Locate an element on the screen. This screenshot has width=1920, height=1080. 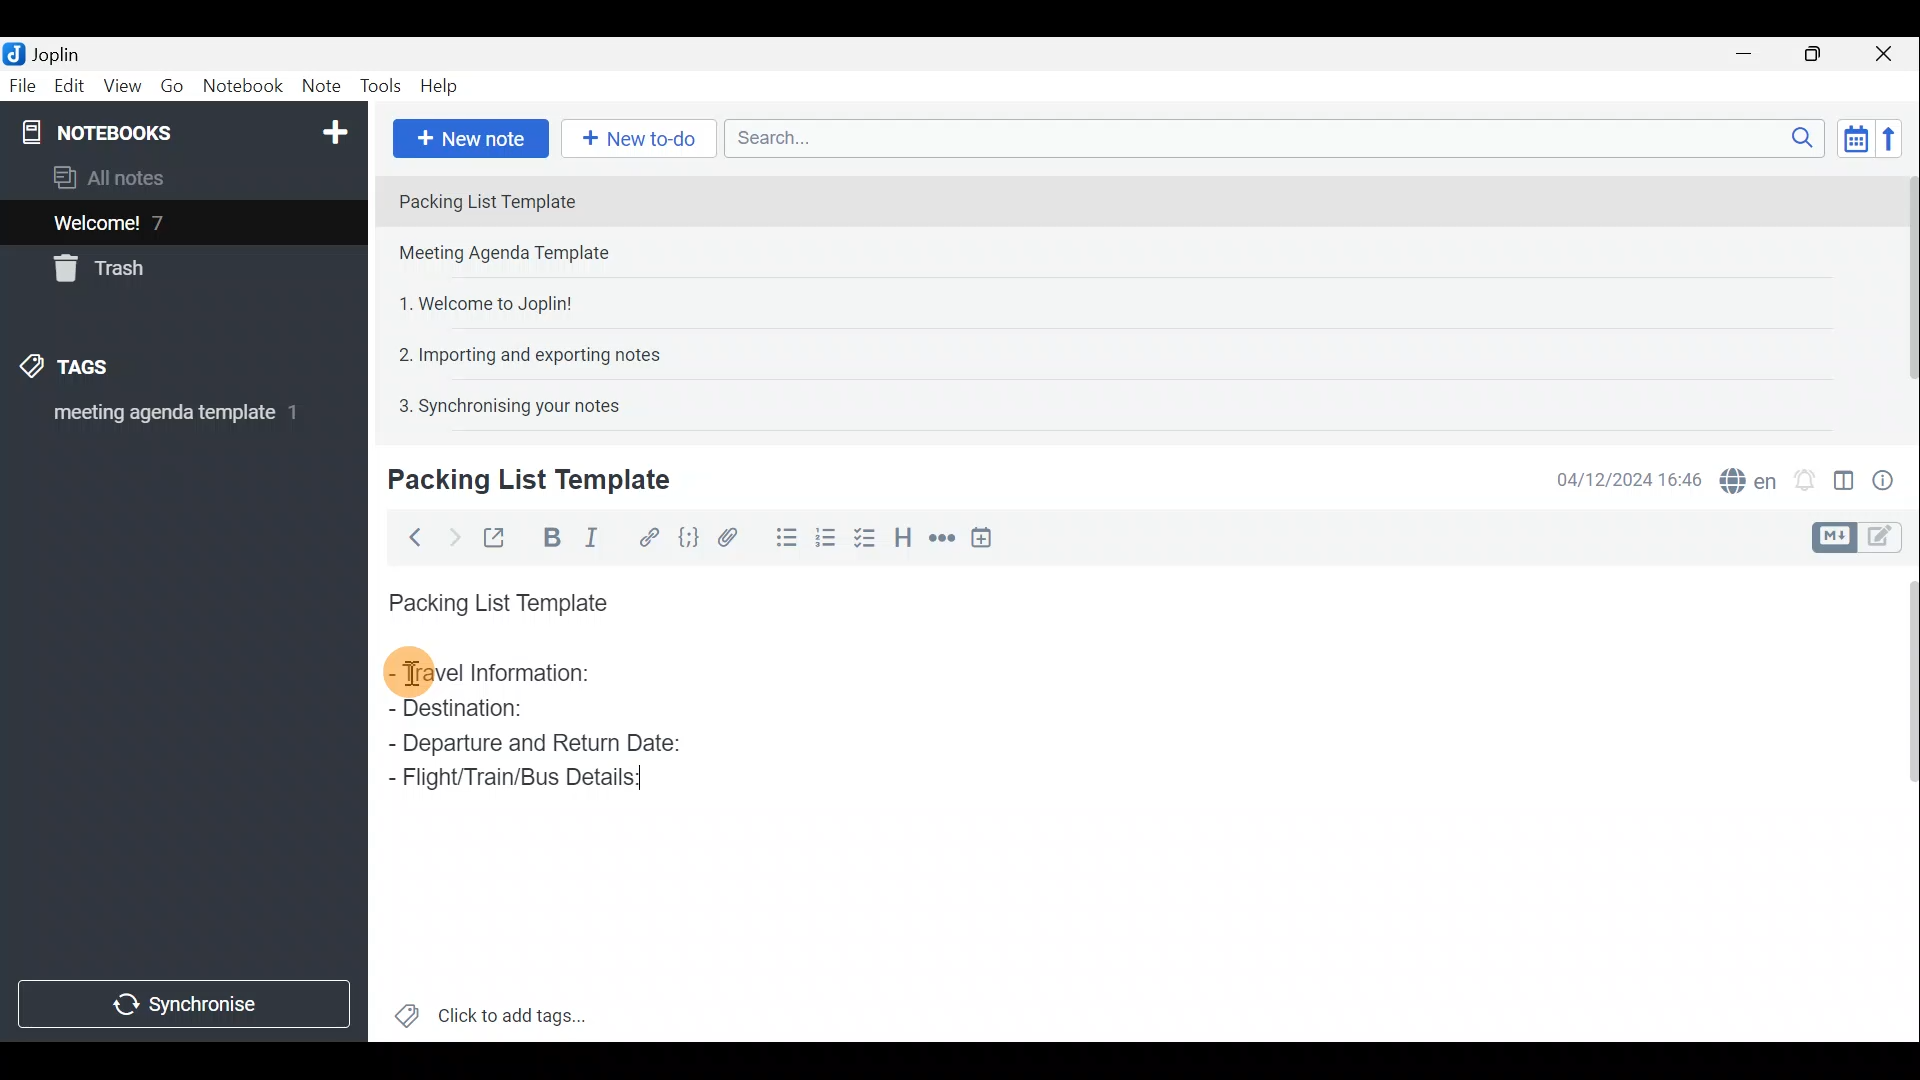
New note is located at coordinates (469, 136).